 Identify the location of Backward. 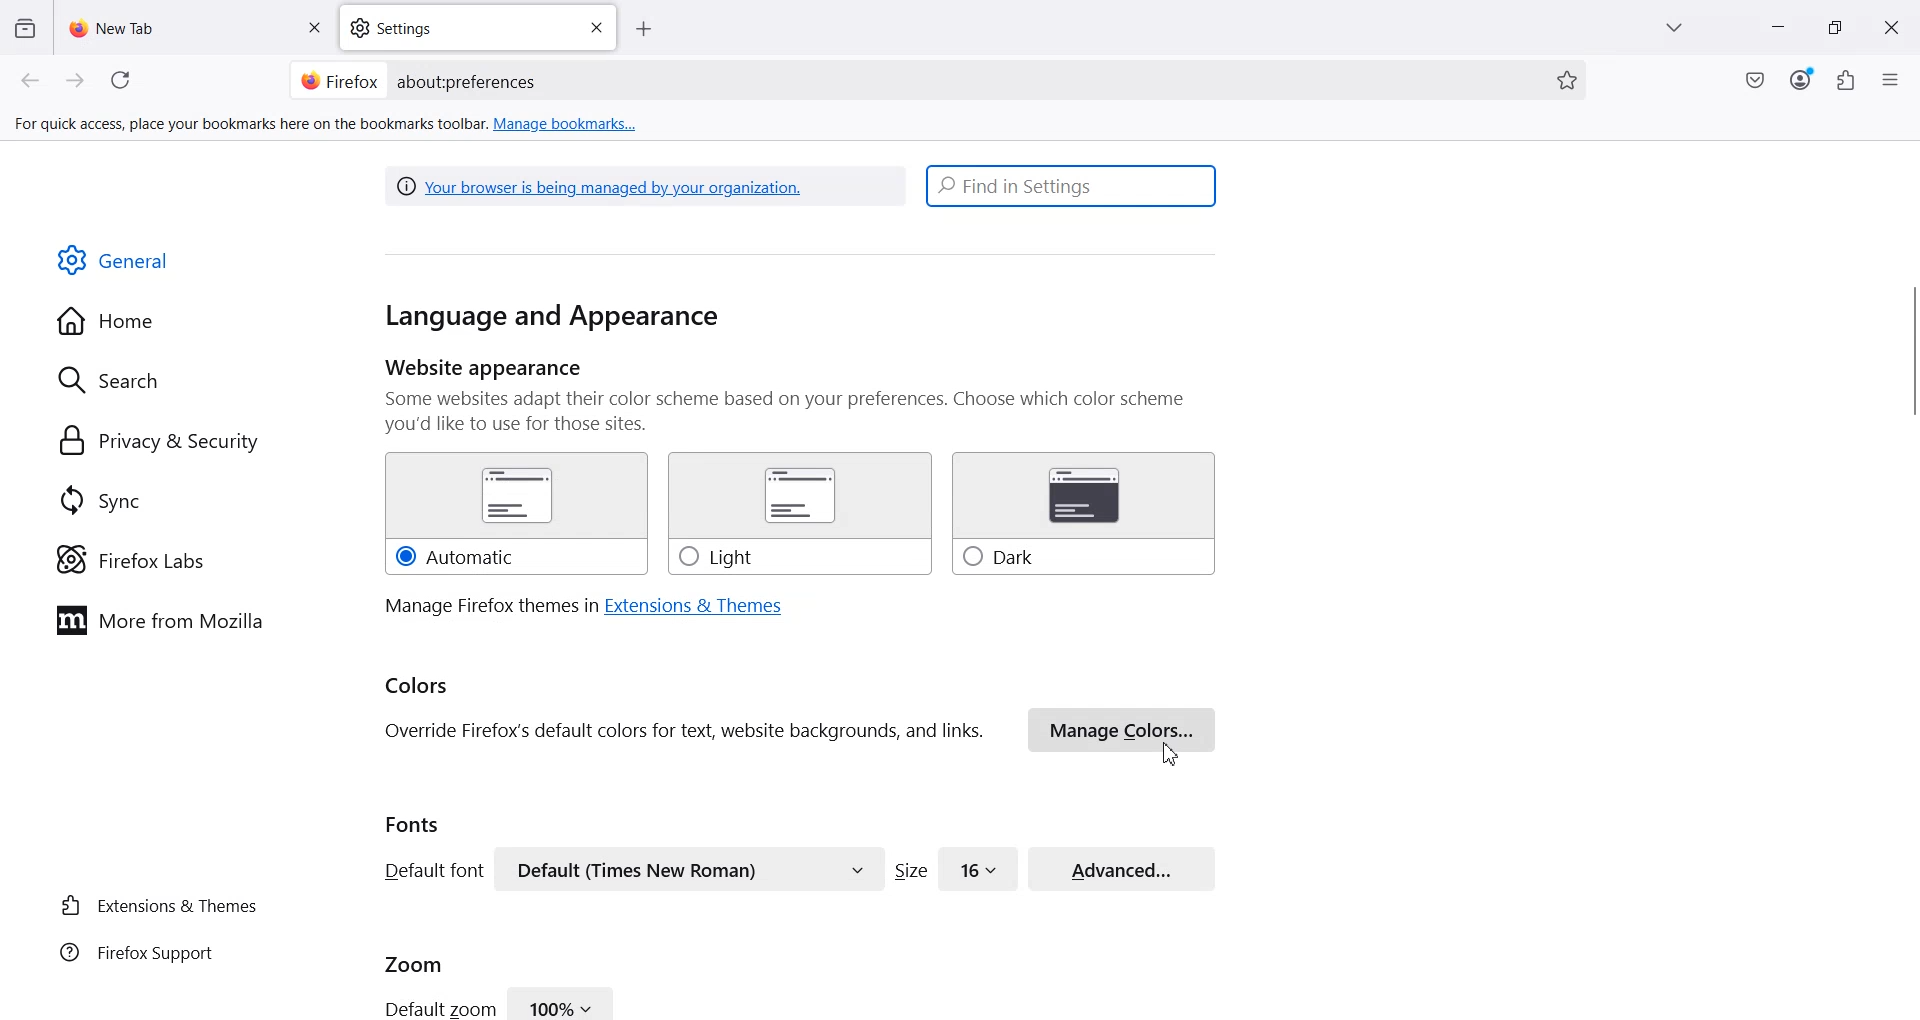
(32, 81).